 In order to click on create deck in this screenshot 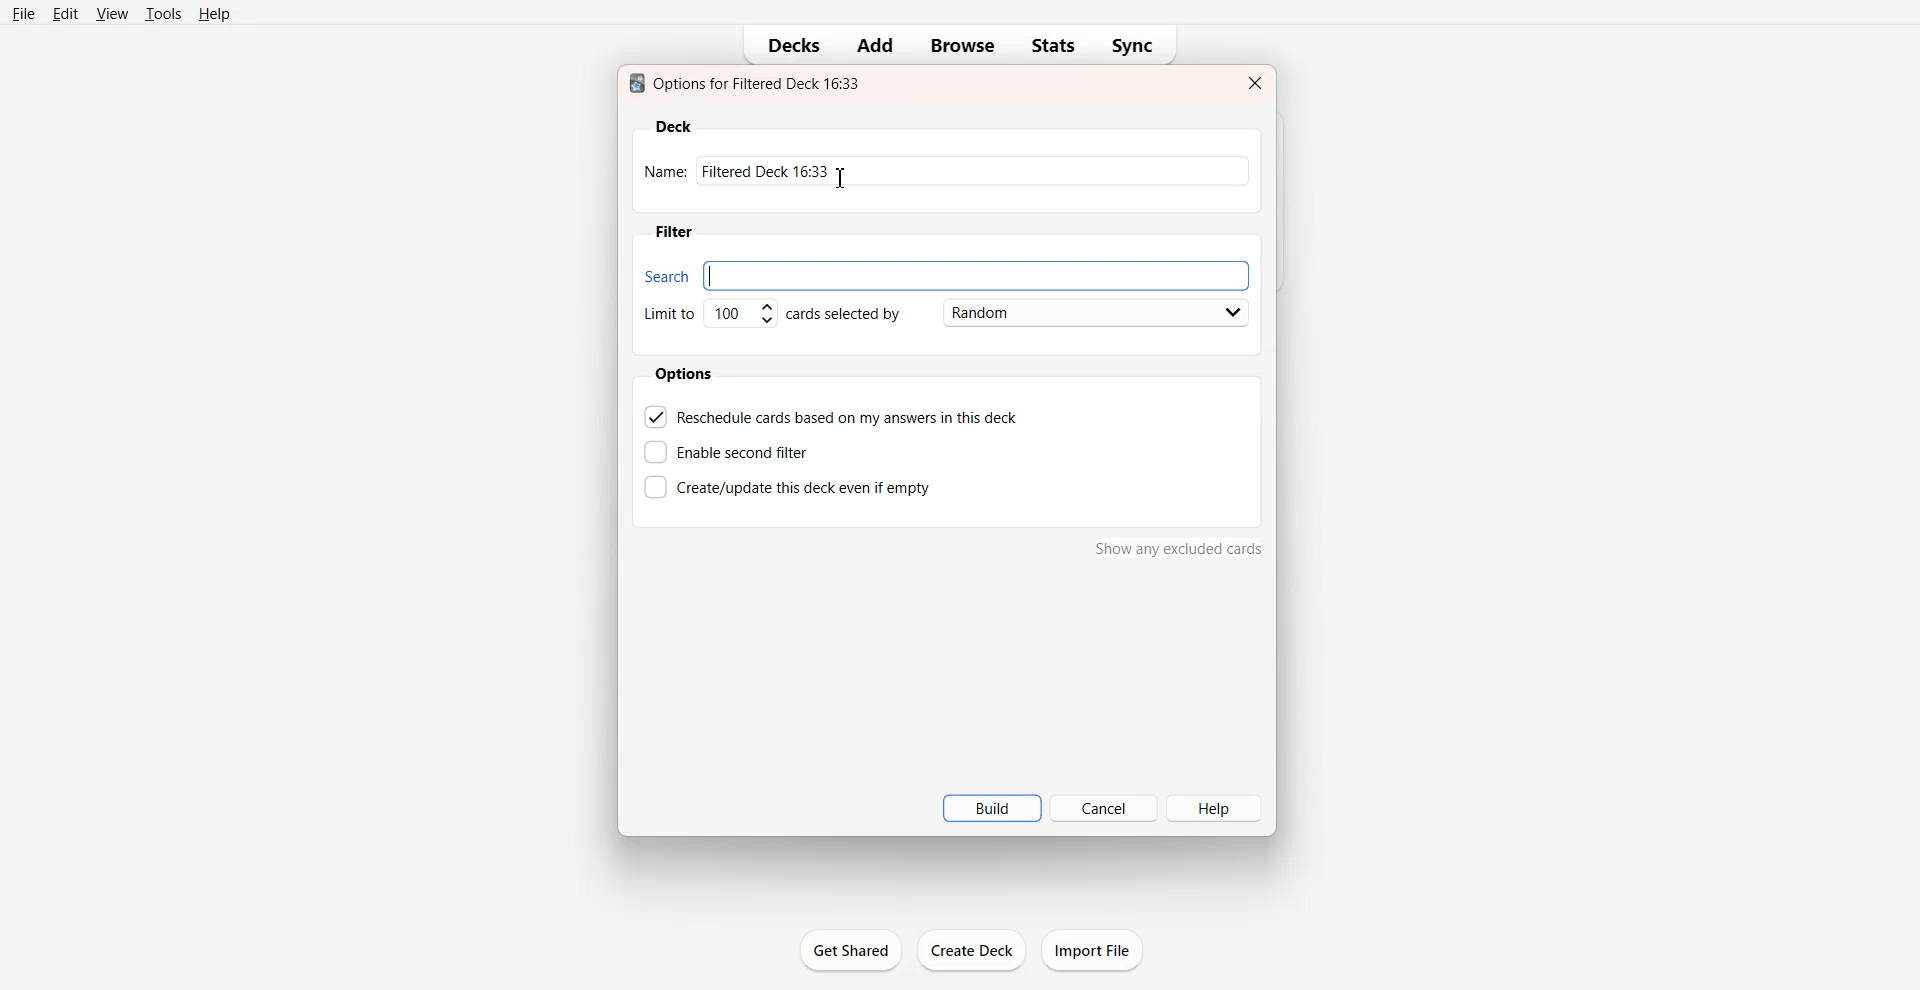, I will do `click(977, 951)`.